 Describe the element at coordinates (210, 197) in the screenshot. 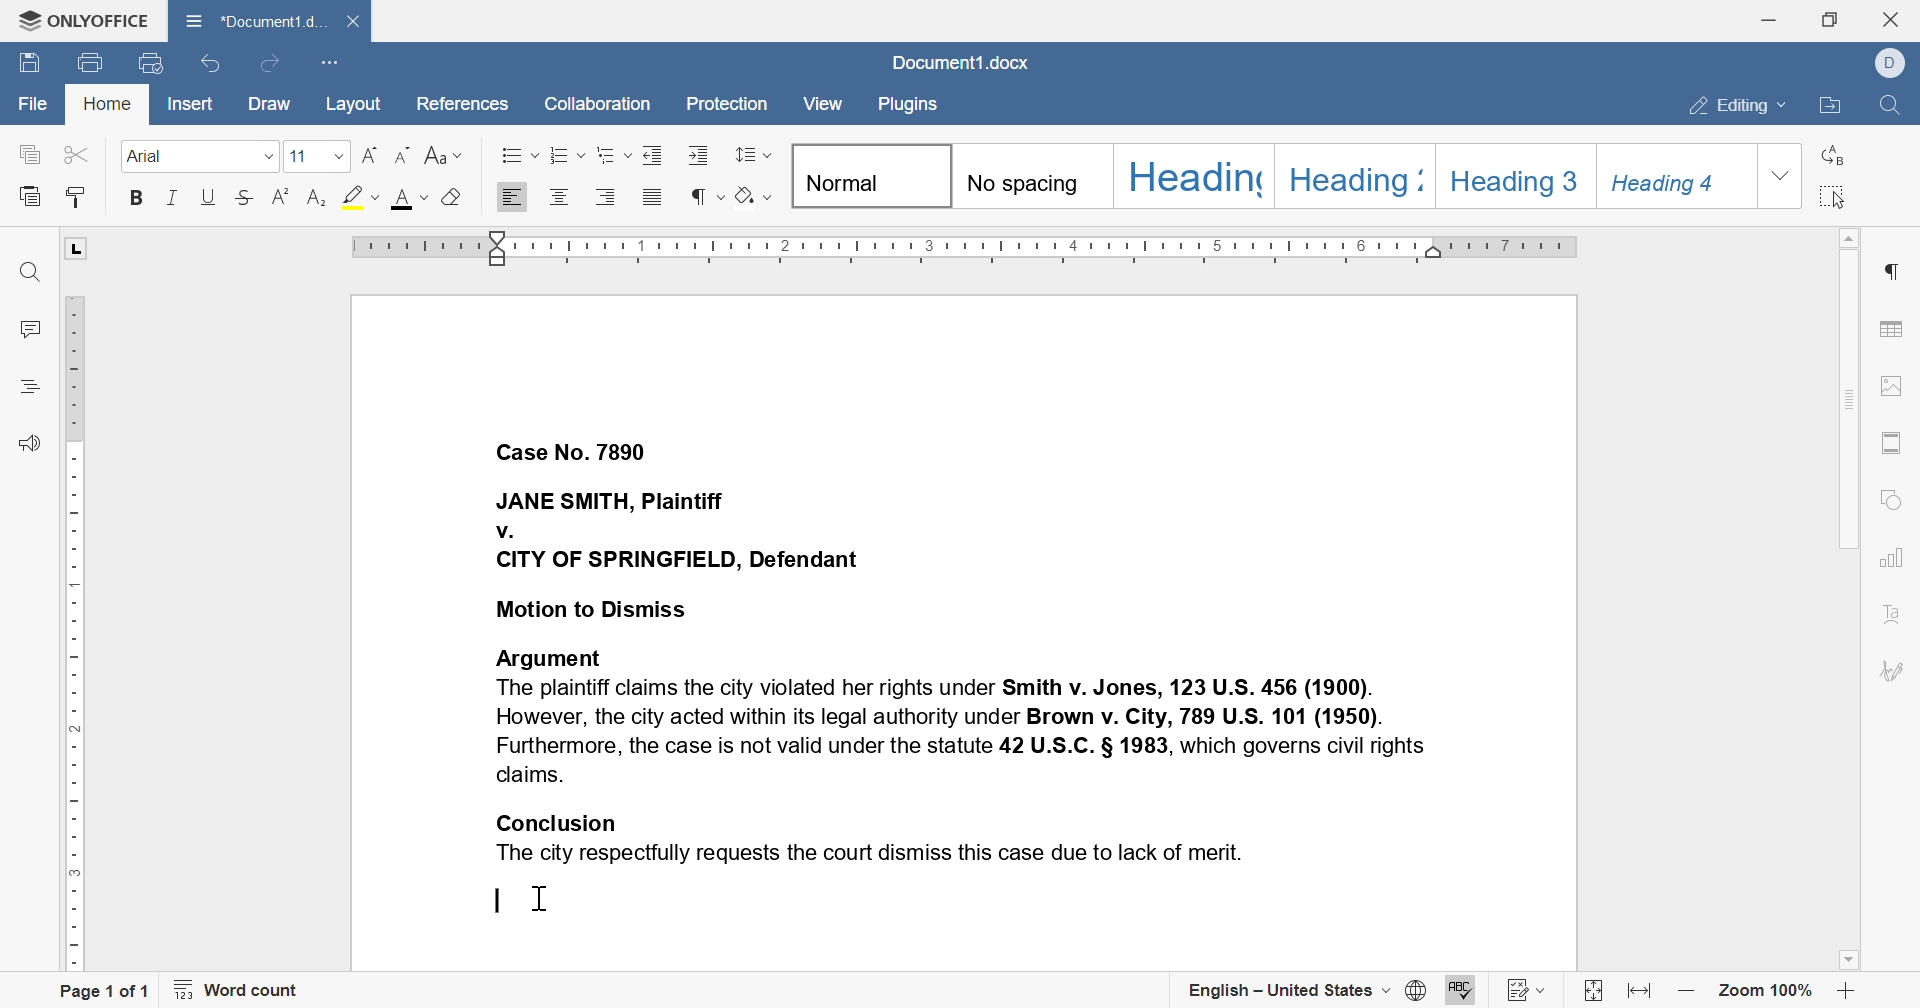

I see `underline` at that location.